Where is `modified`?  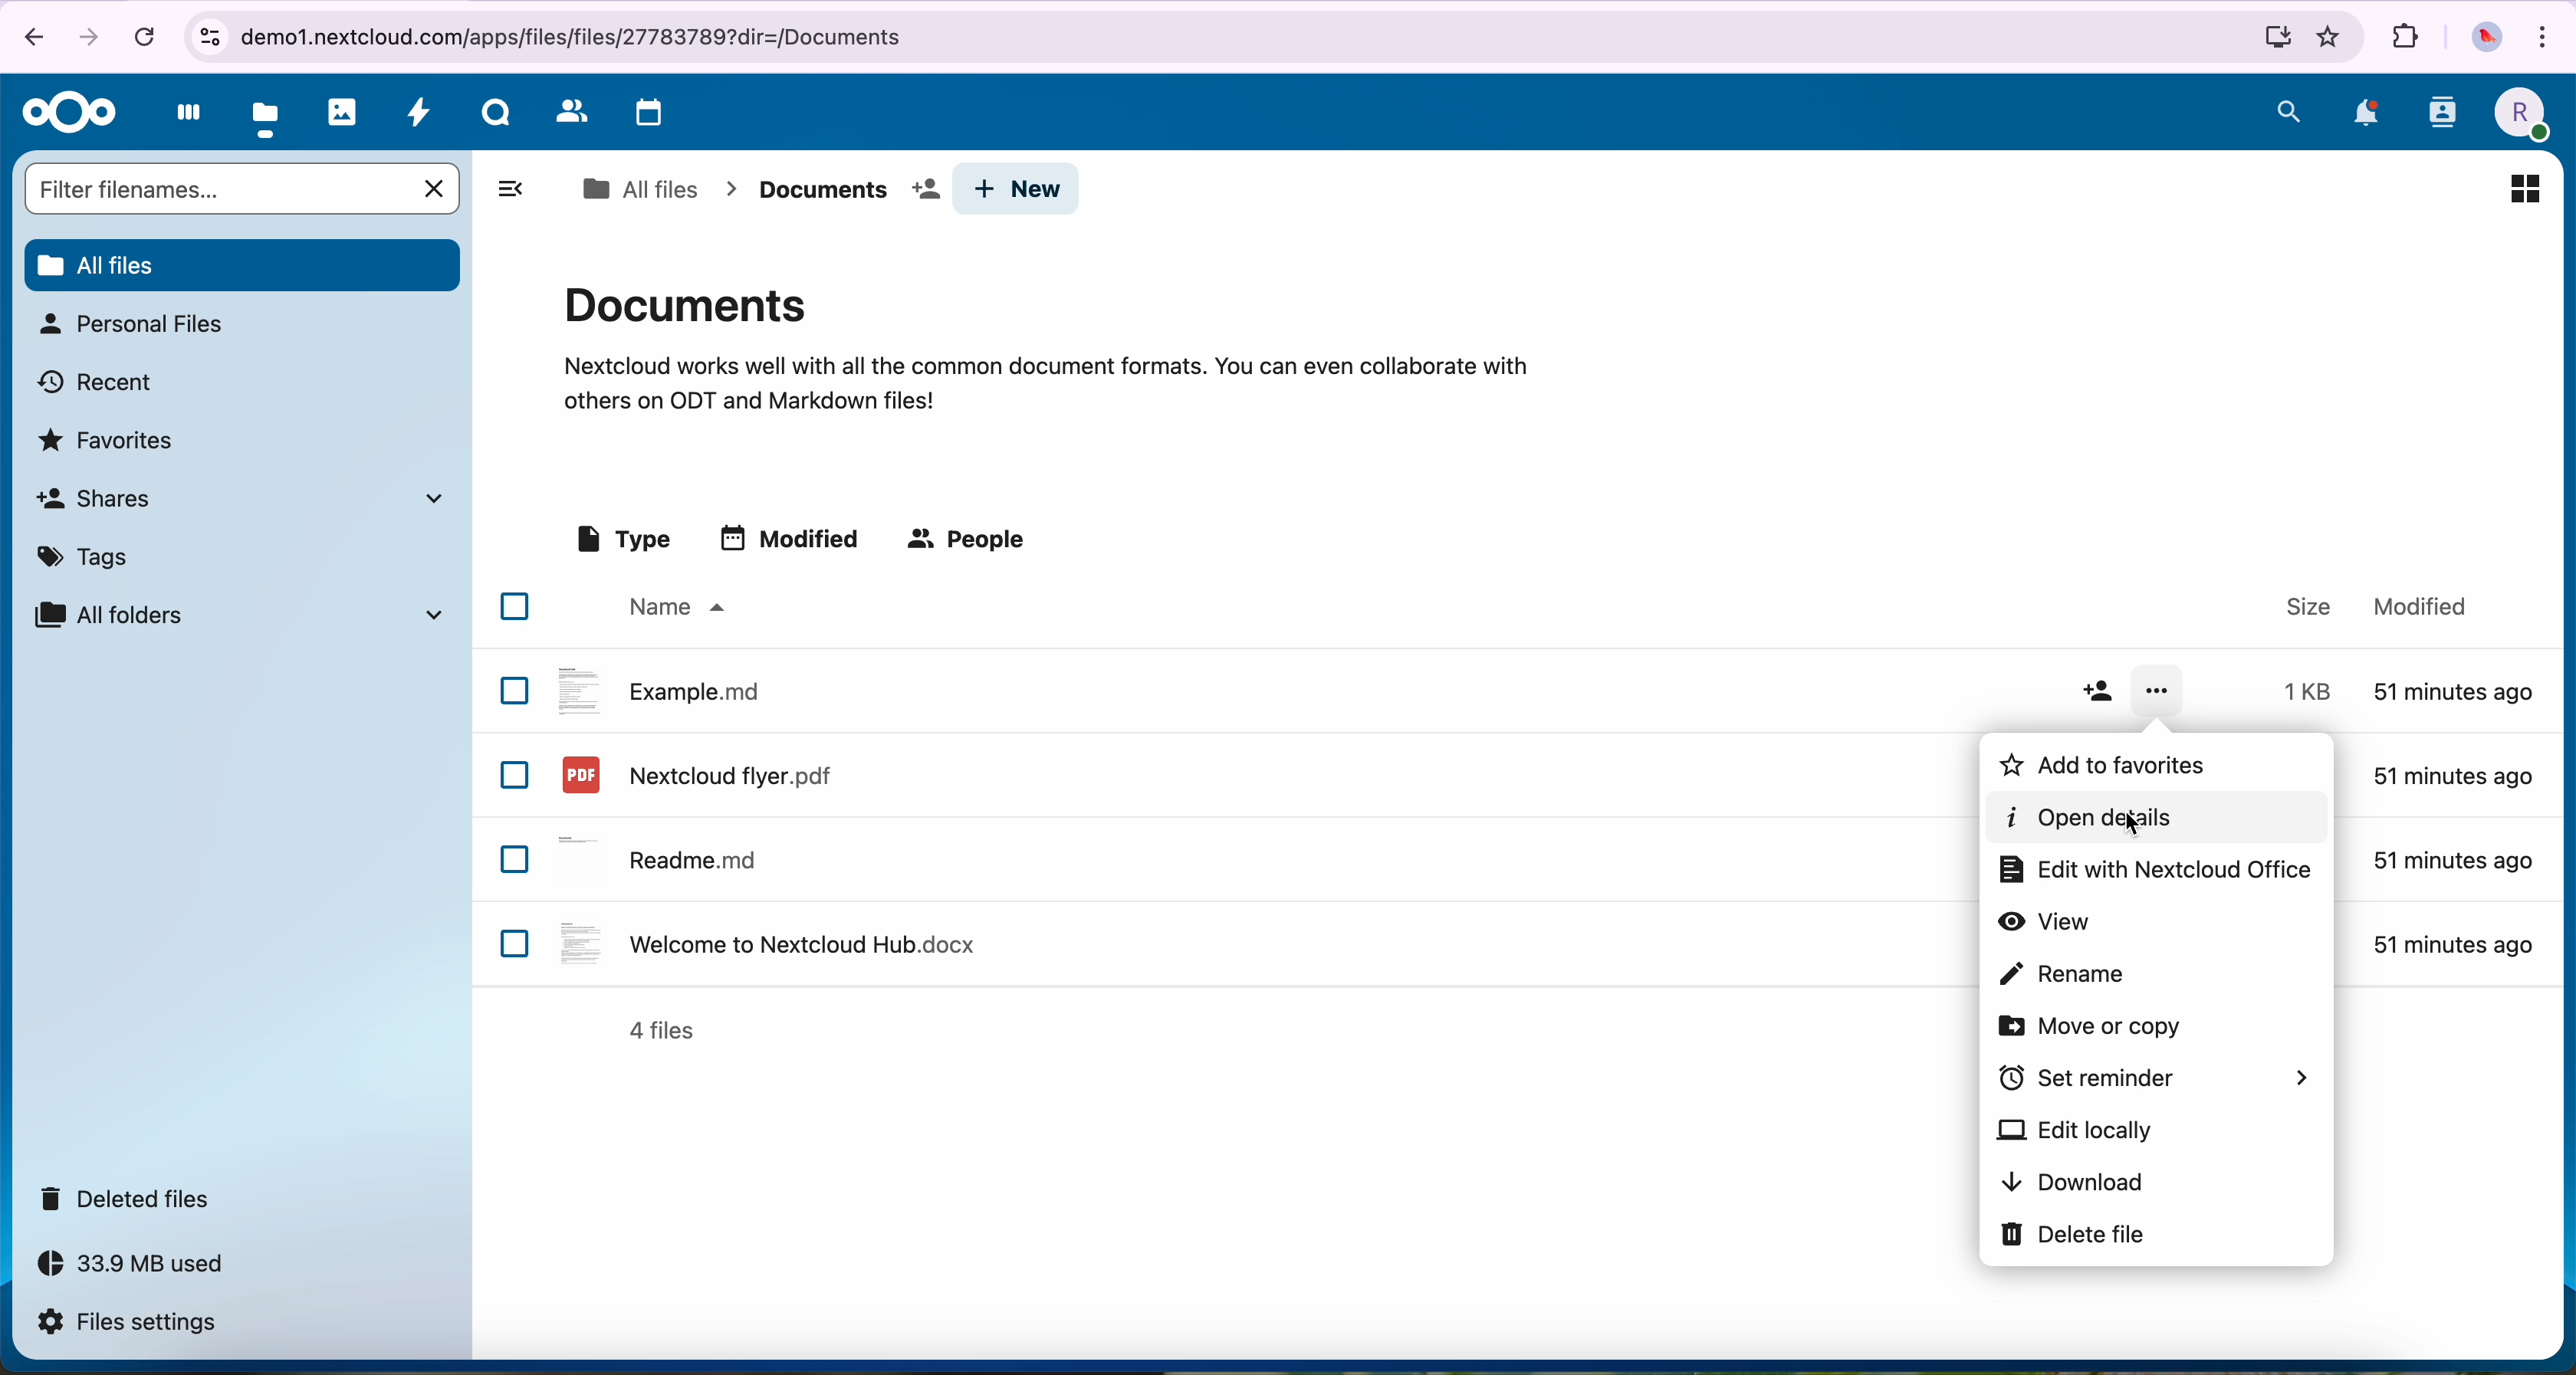 modified is located at coordinates (2451, 861).